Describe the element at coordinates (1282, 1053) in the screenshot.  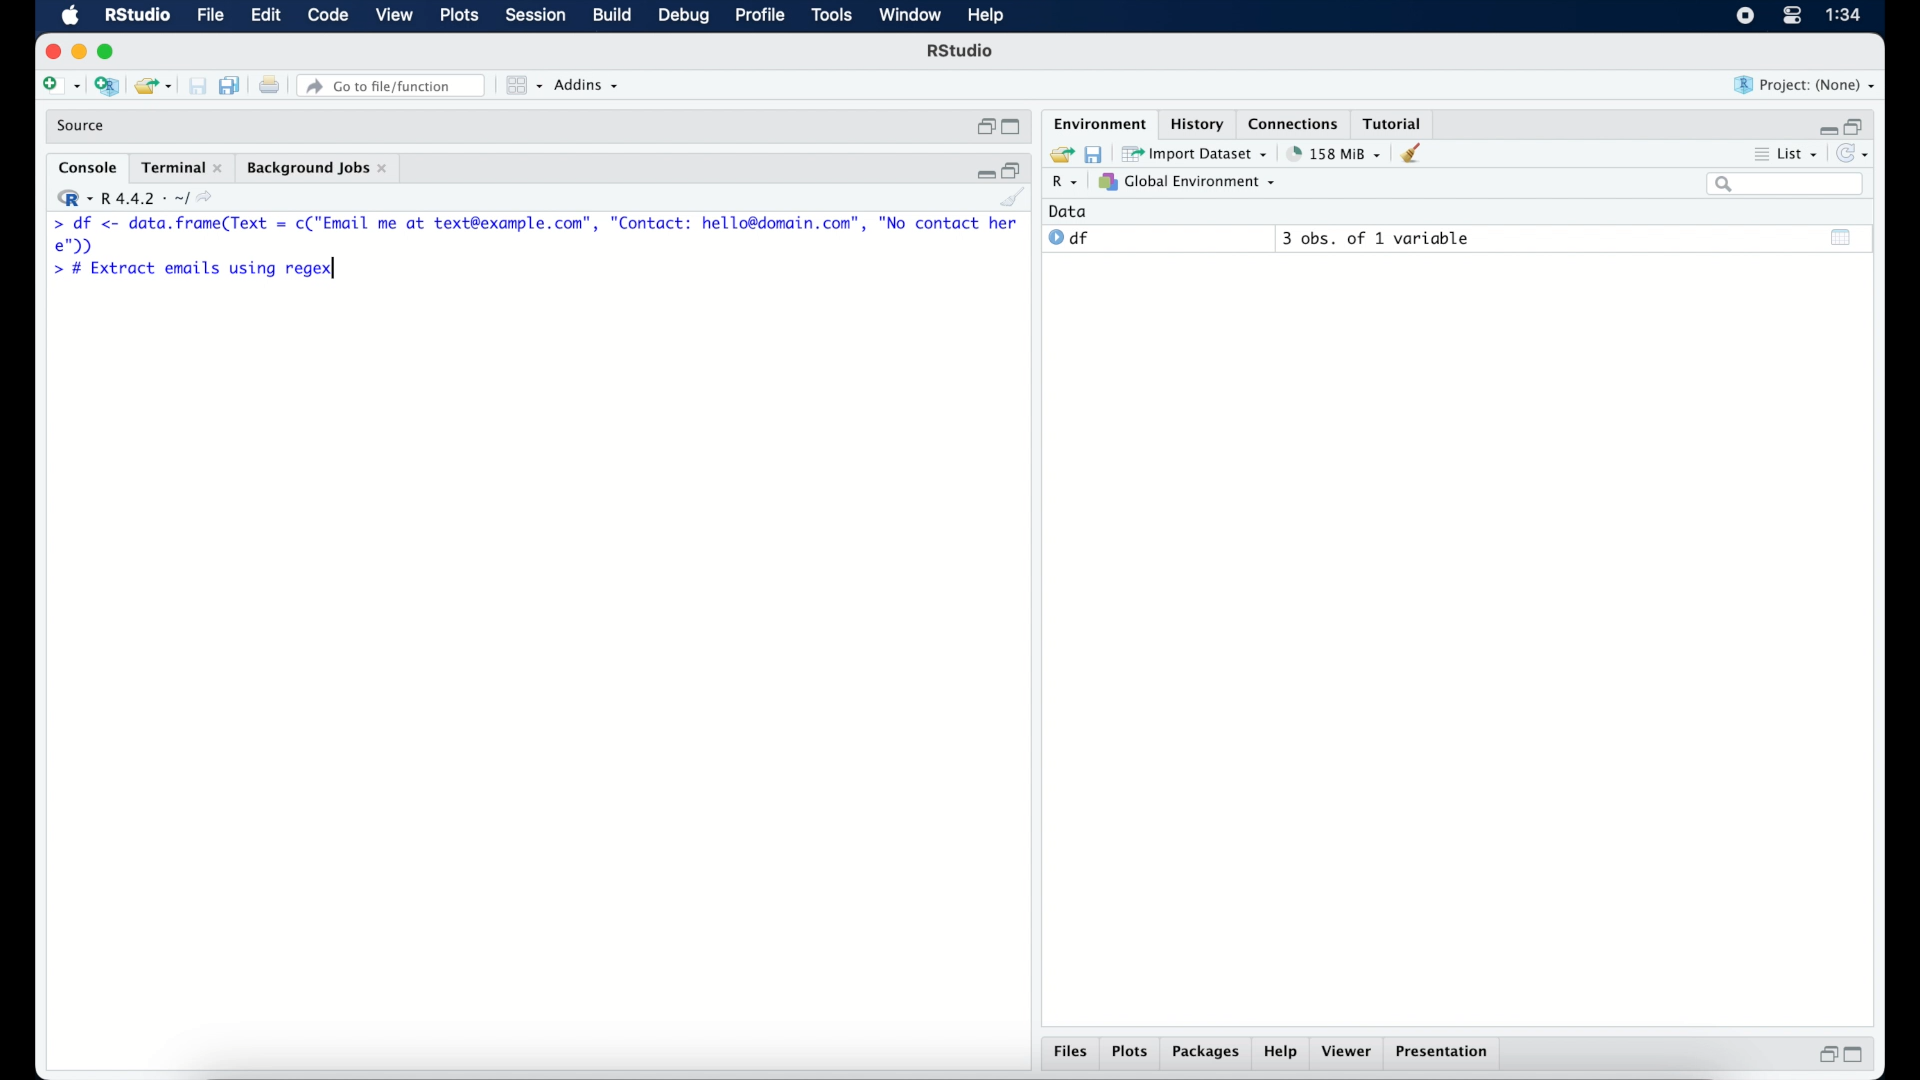
I see `help` at that location.